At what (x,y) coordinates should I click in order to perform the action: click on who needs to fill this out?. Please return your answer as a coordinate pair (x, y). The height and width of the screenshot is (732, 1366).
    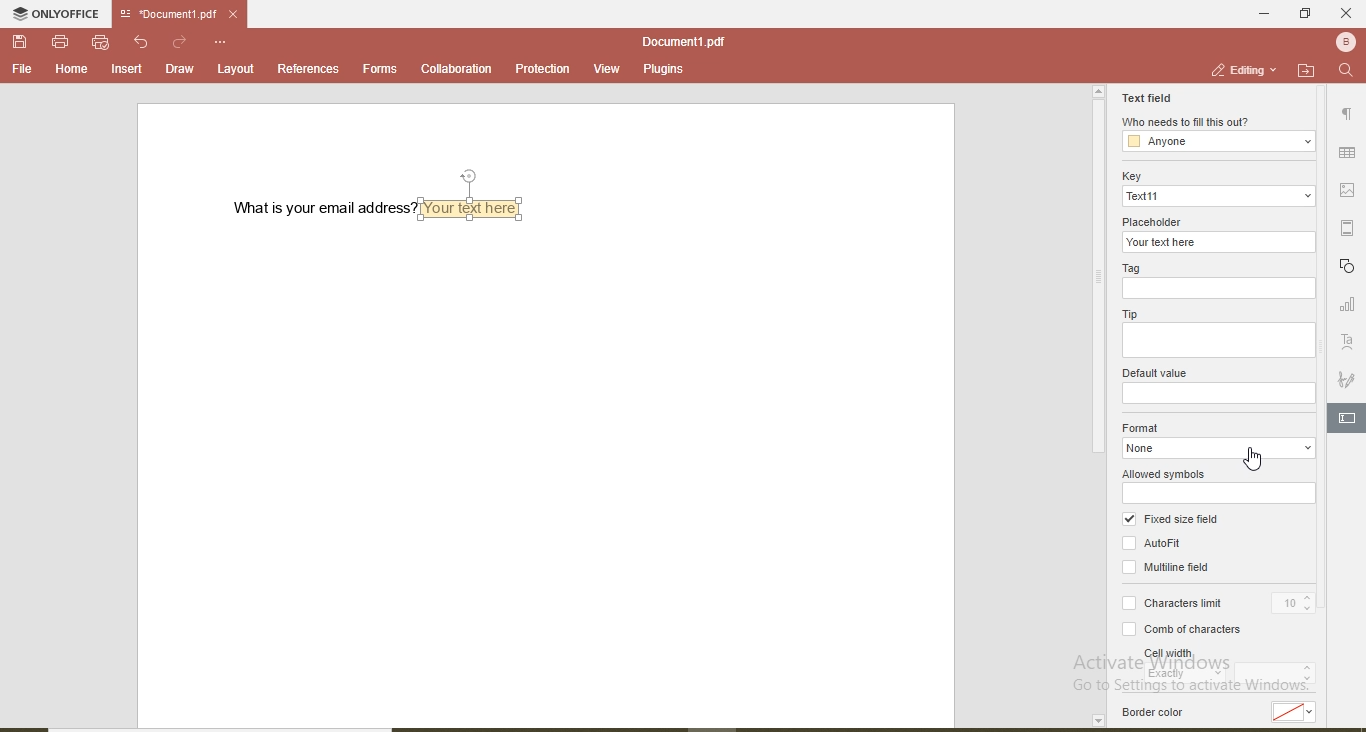
    Looking at the image, I should click on (1185, 122).